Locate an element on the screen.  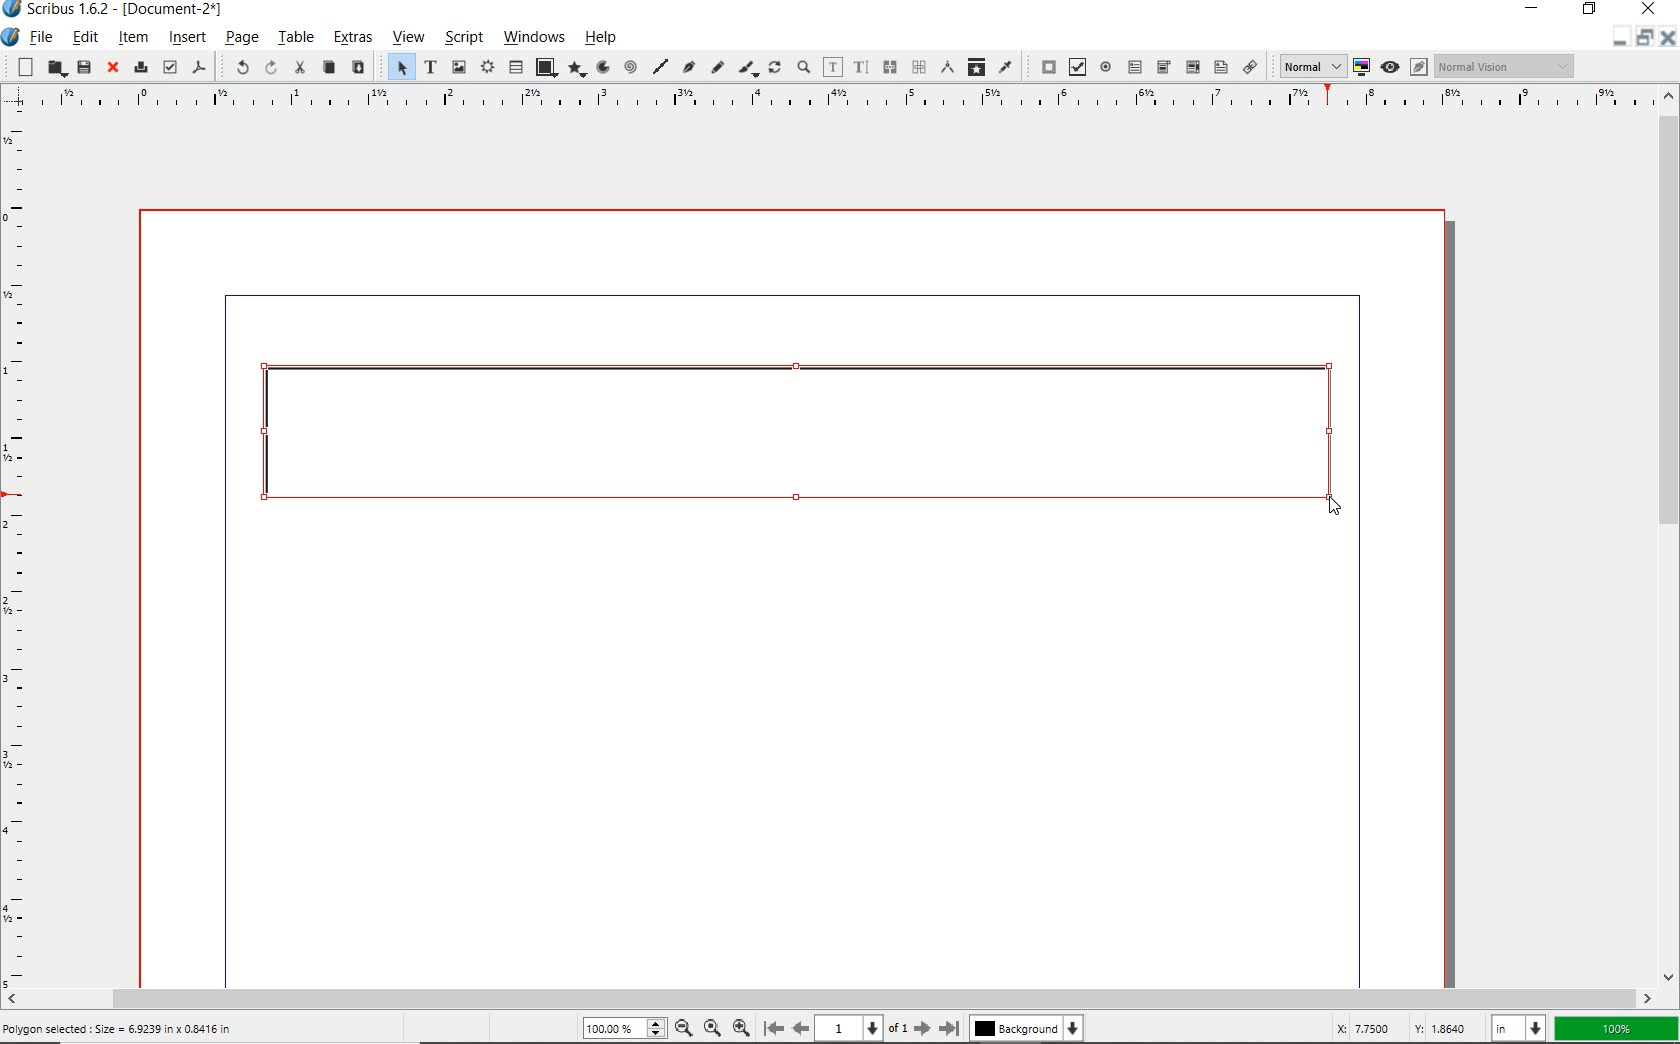
table is located at coordinates (296, 37).